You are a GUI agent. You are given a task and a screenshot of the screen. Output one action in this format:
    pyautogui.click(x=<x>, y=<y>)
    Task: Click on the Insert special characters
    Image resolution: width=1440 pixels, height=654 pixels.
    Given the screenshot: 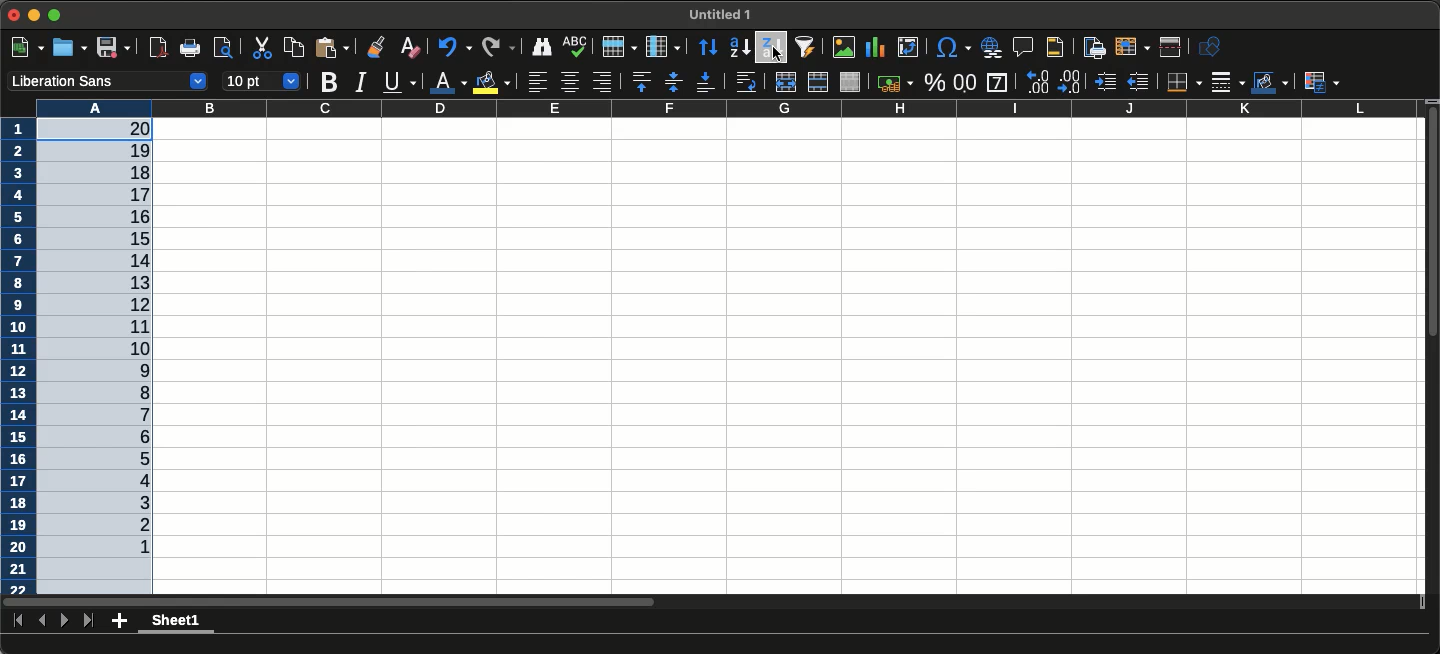 What is the action you would take?
    pyautogui.click(x=952, y=47)
    